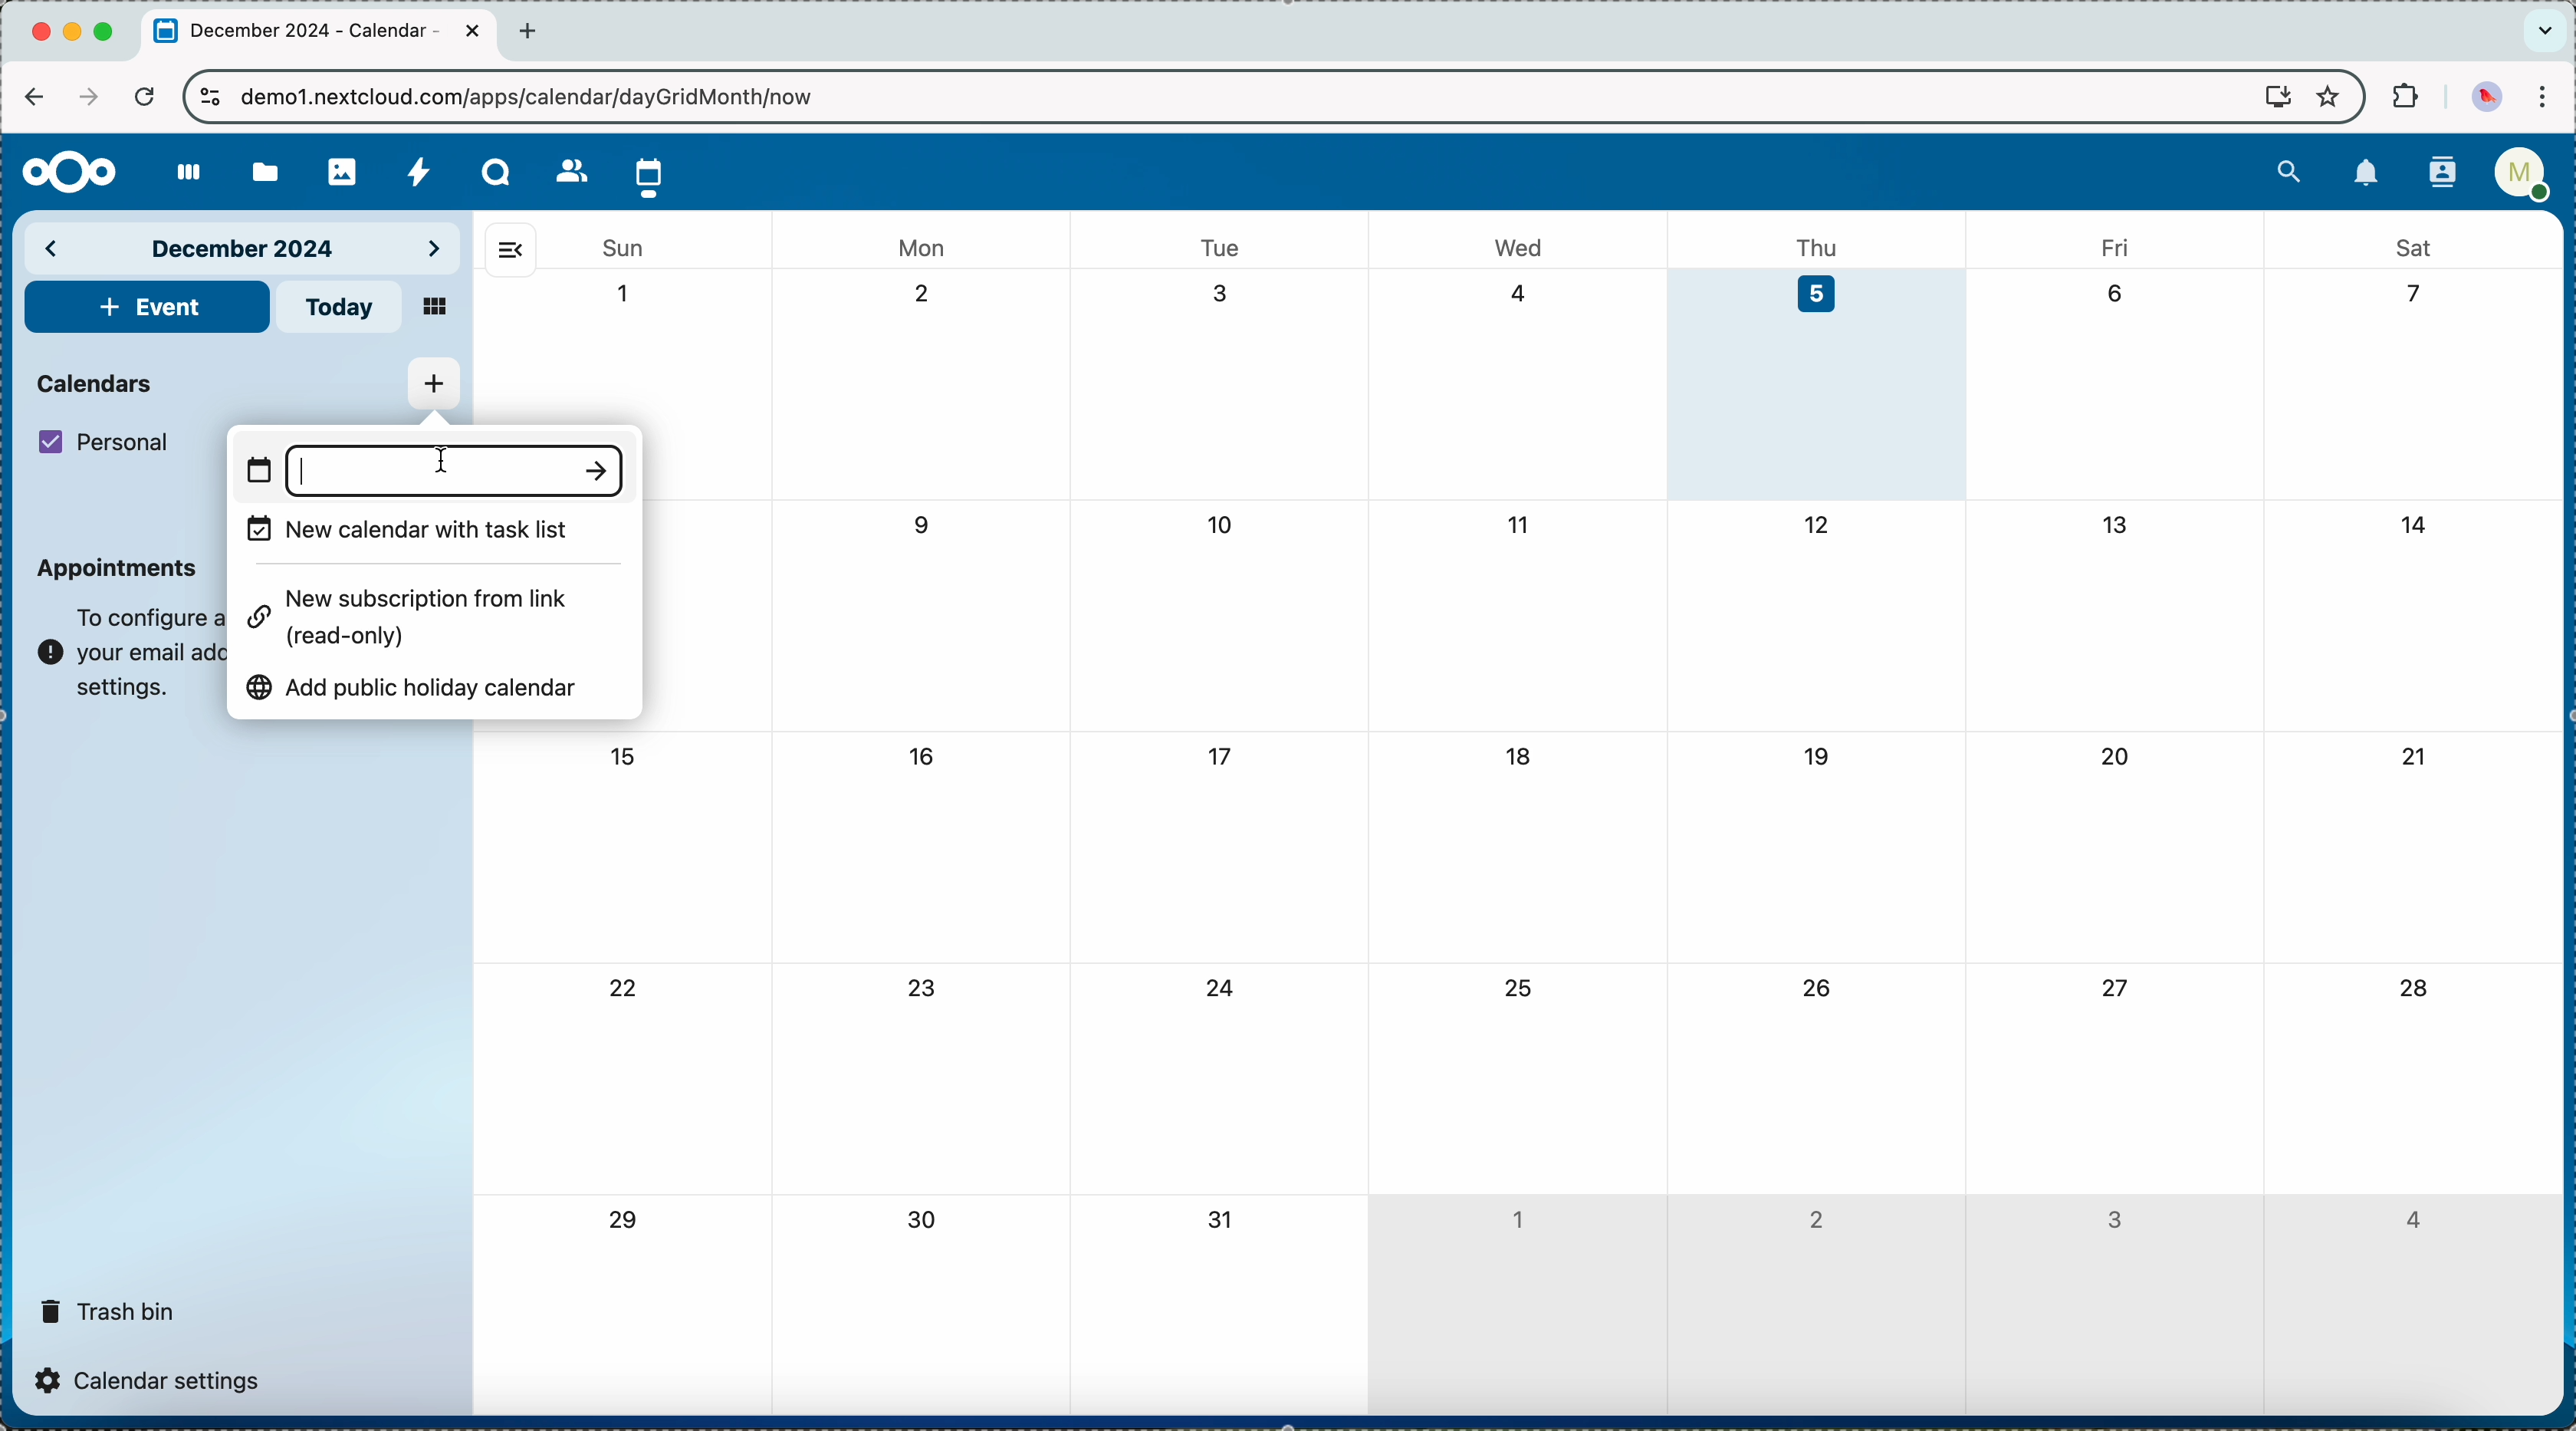 Image resolution: width=2576 pixels, height=1431 pixels. Describe the element at coordinates (146, 307) in the screenshot. I see `add event` at that location.